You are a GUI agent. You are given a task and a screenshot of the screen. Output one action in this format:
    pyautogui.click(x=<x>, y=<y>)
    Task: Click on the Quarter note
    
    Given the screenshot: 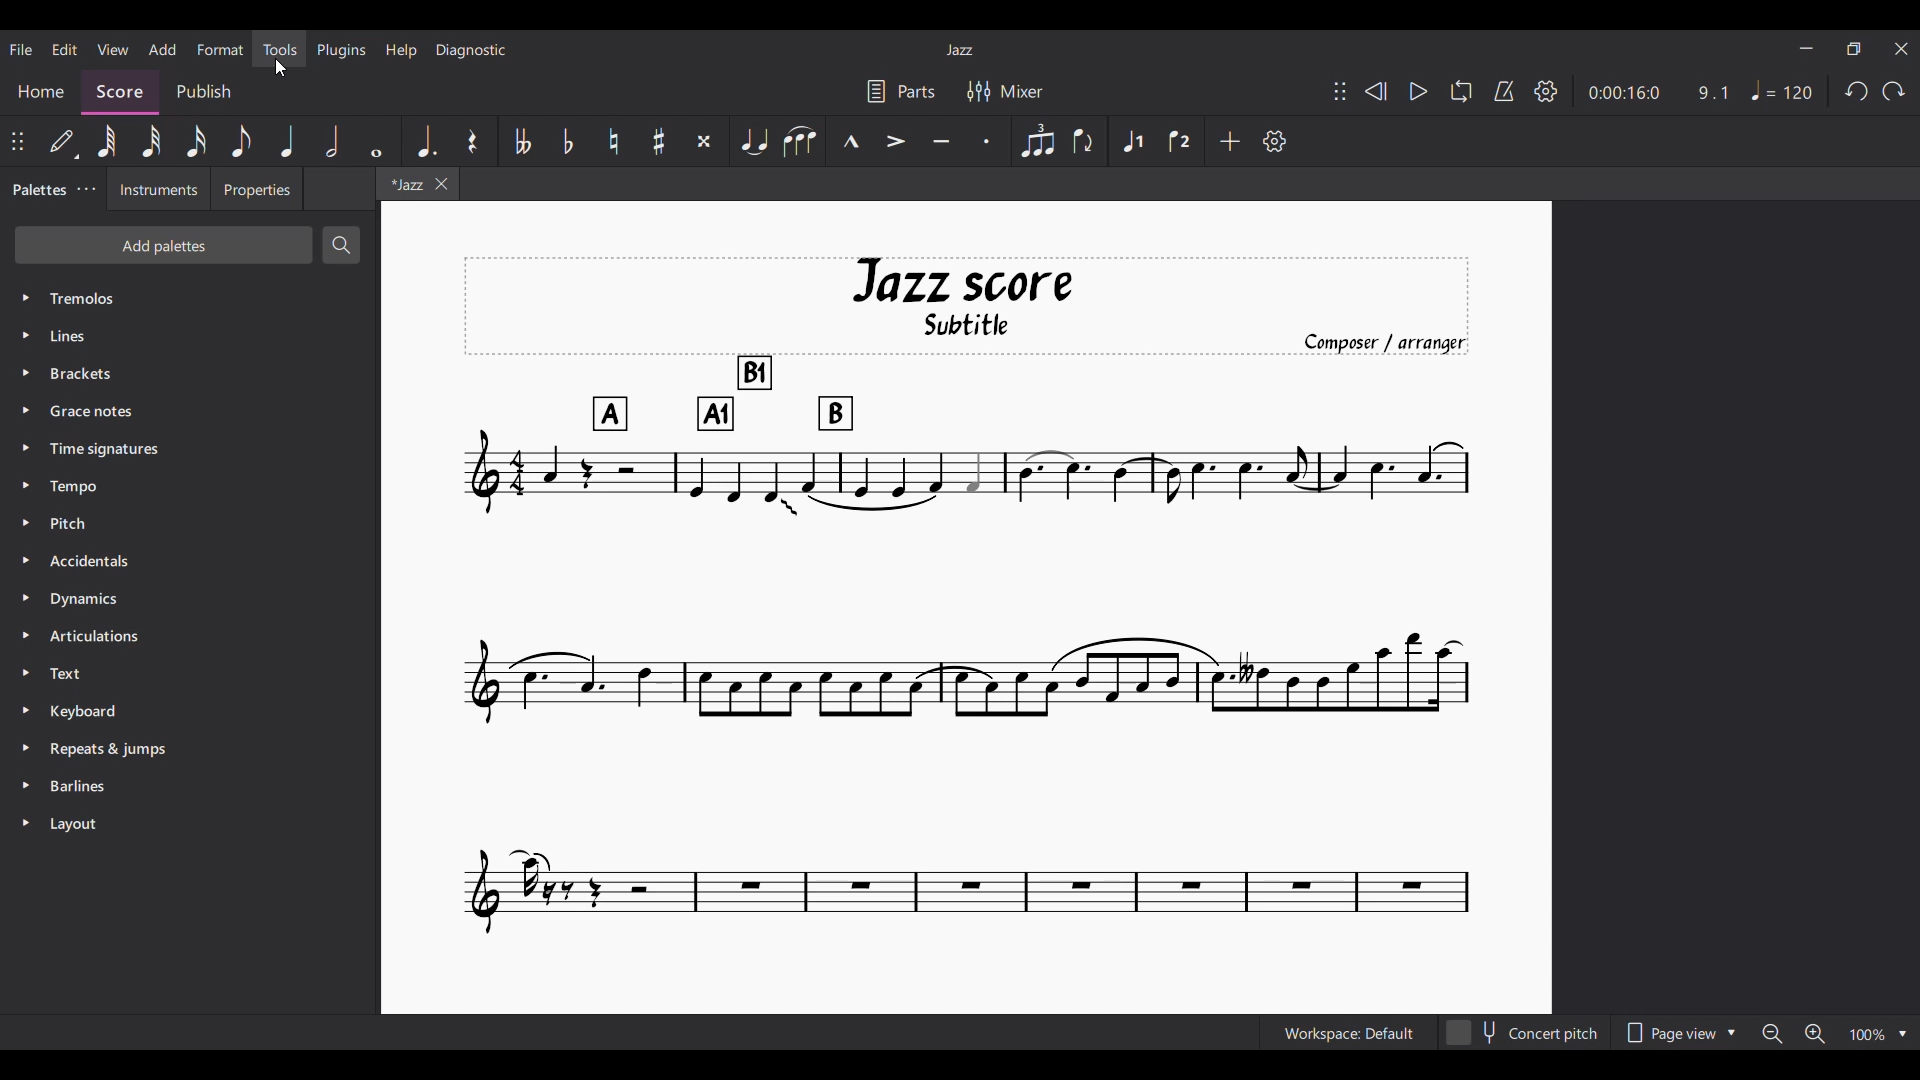 What is the action you would take?
    pyautogui.click(x=288, y=142)
    